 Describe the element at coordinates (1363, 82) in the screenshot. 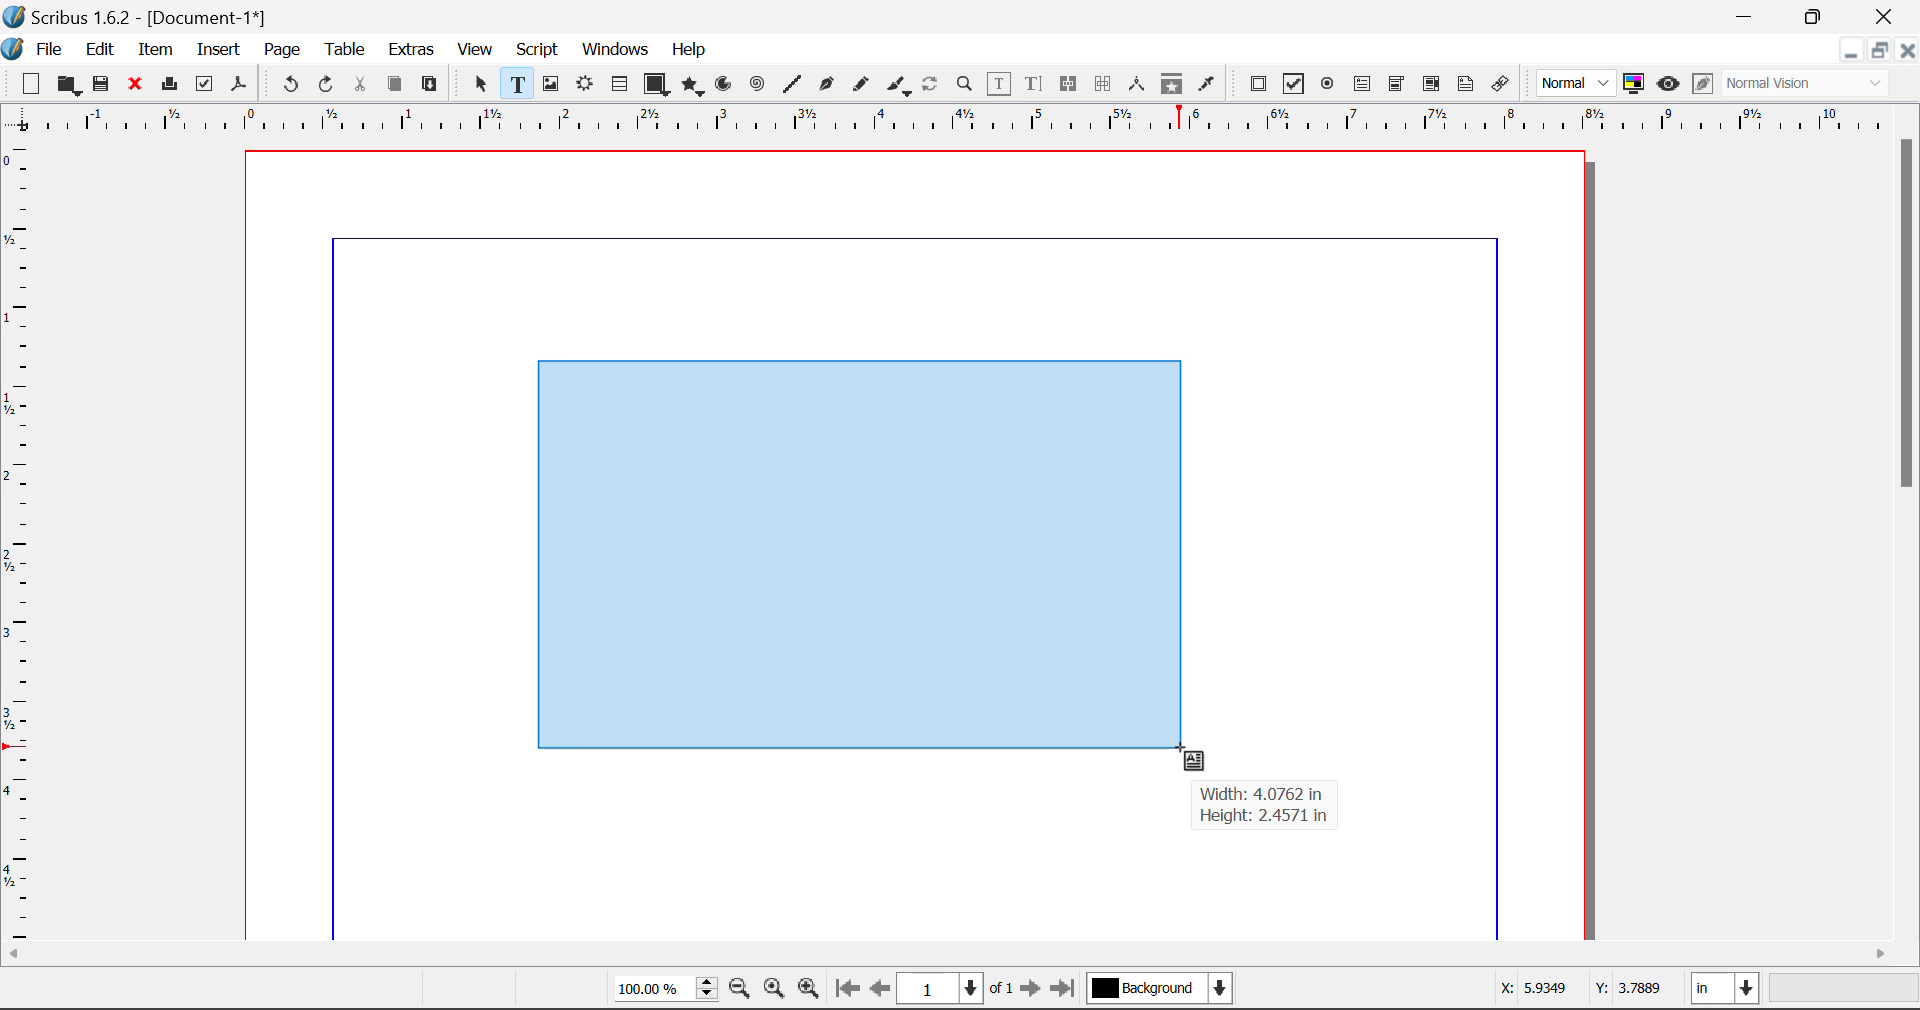

I see `Pdf Text Field` at that location.